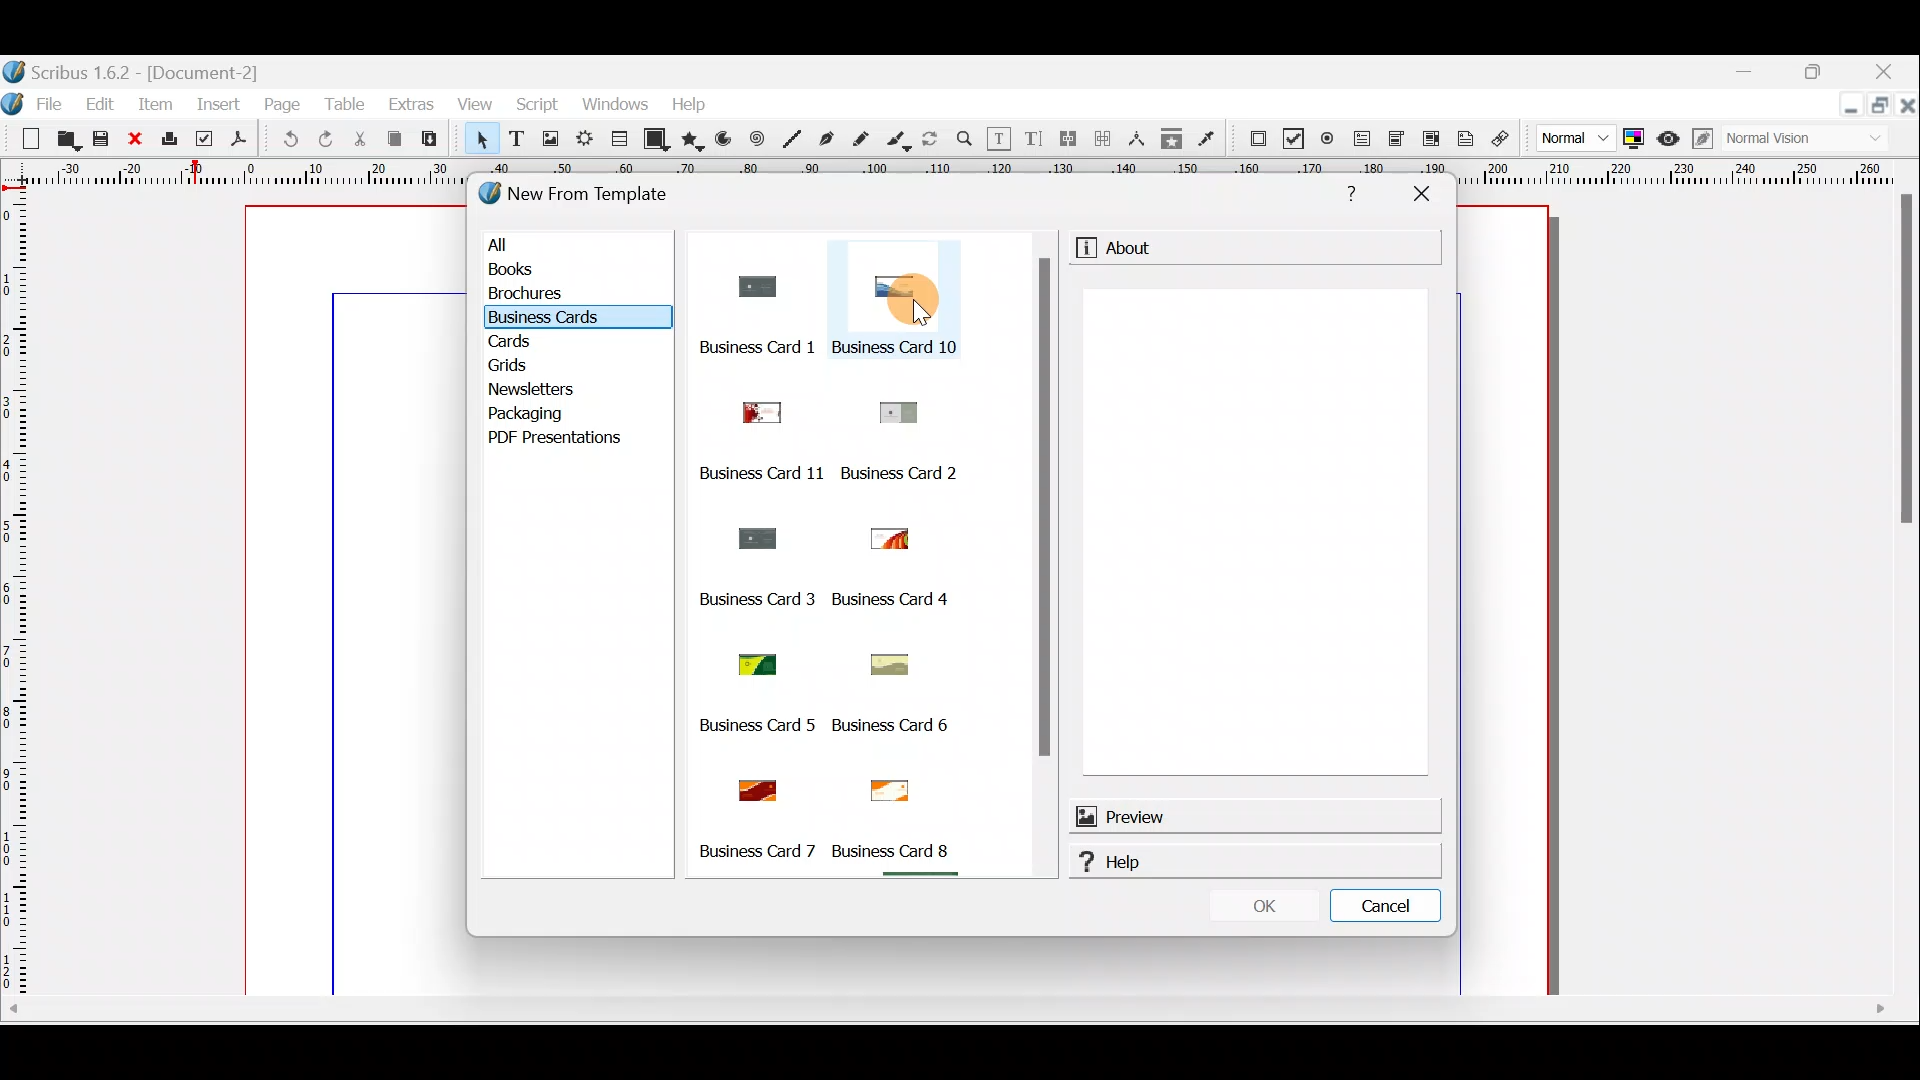 Image resolution: width=1920 pixels, height=1080 pixels. I want to click on Books, so click(569, 272).